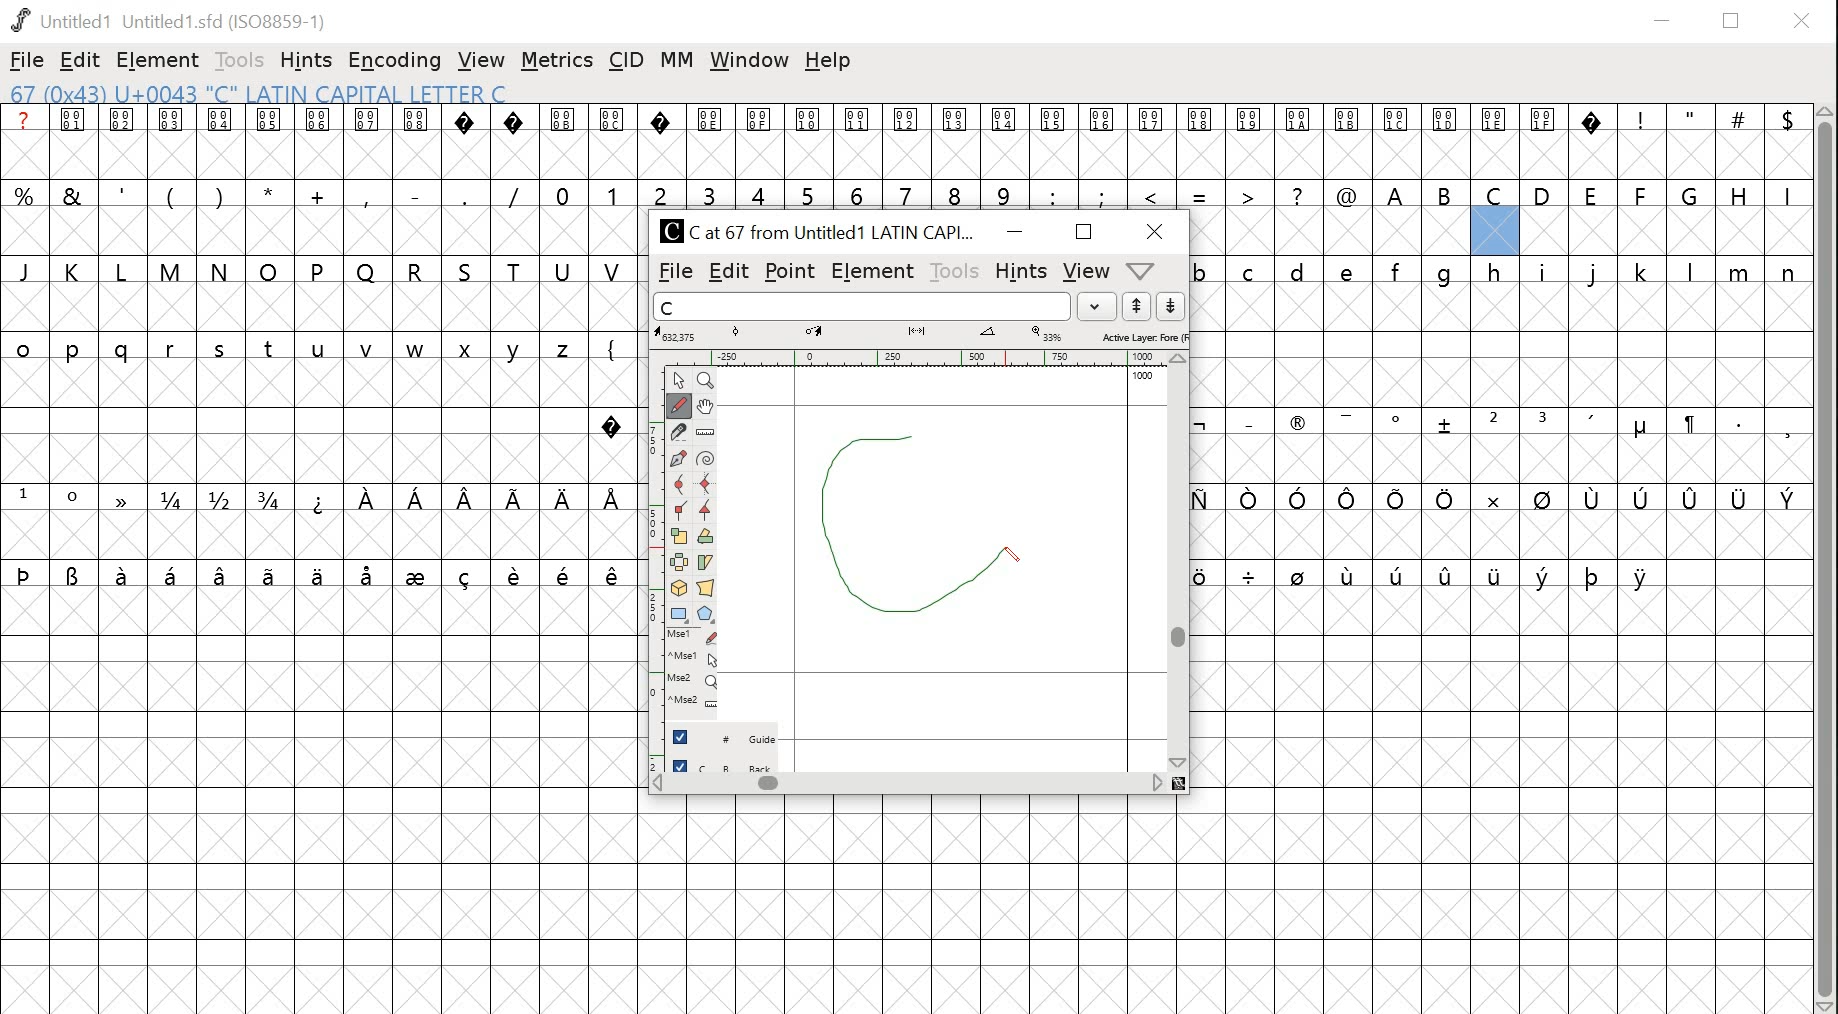 The image size is (1838, 1014). Describe the element at coordinates (1144, 376) in the screenshot. I see `1000` at that location.